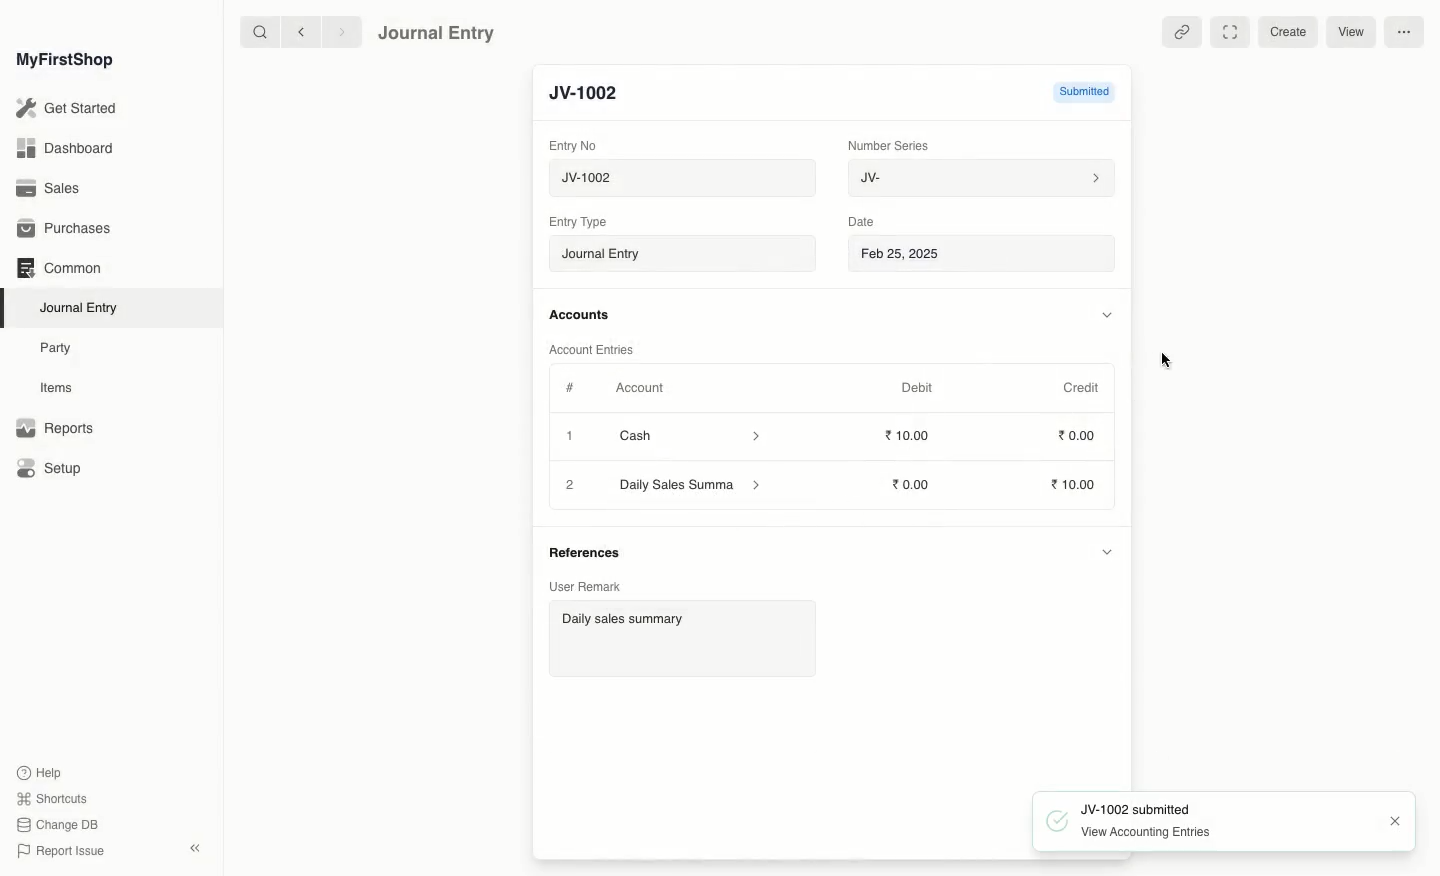 Image resolution: width=1440 pixels, height=876 pixels. I want to click on User Remark, so click(583, 586).